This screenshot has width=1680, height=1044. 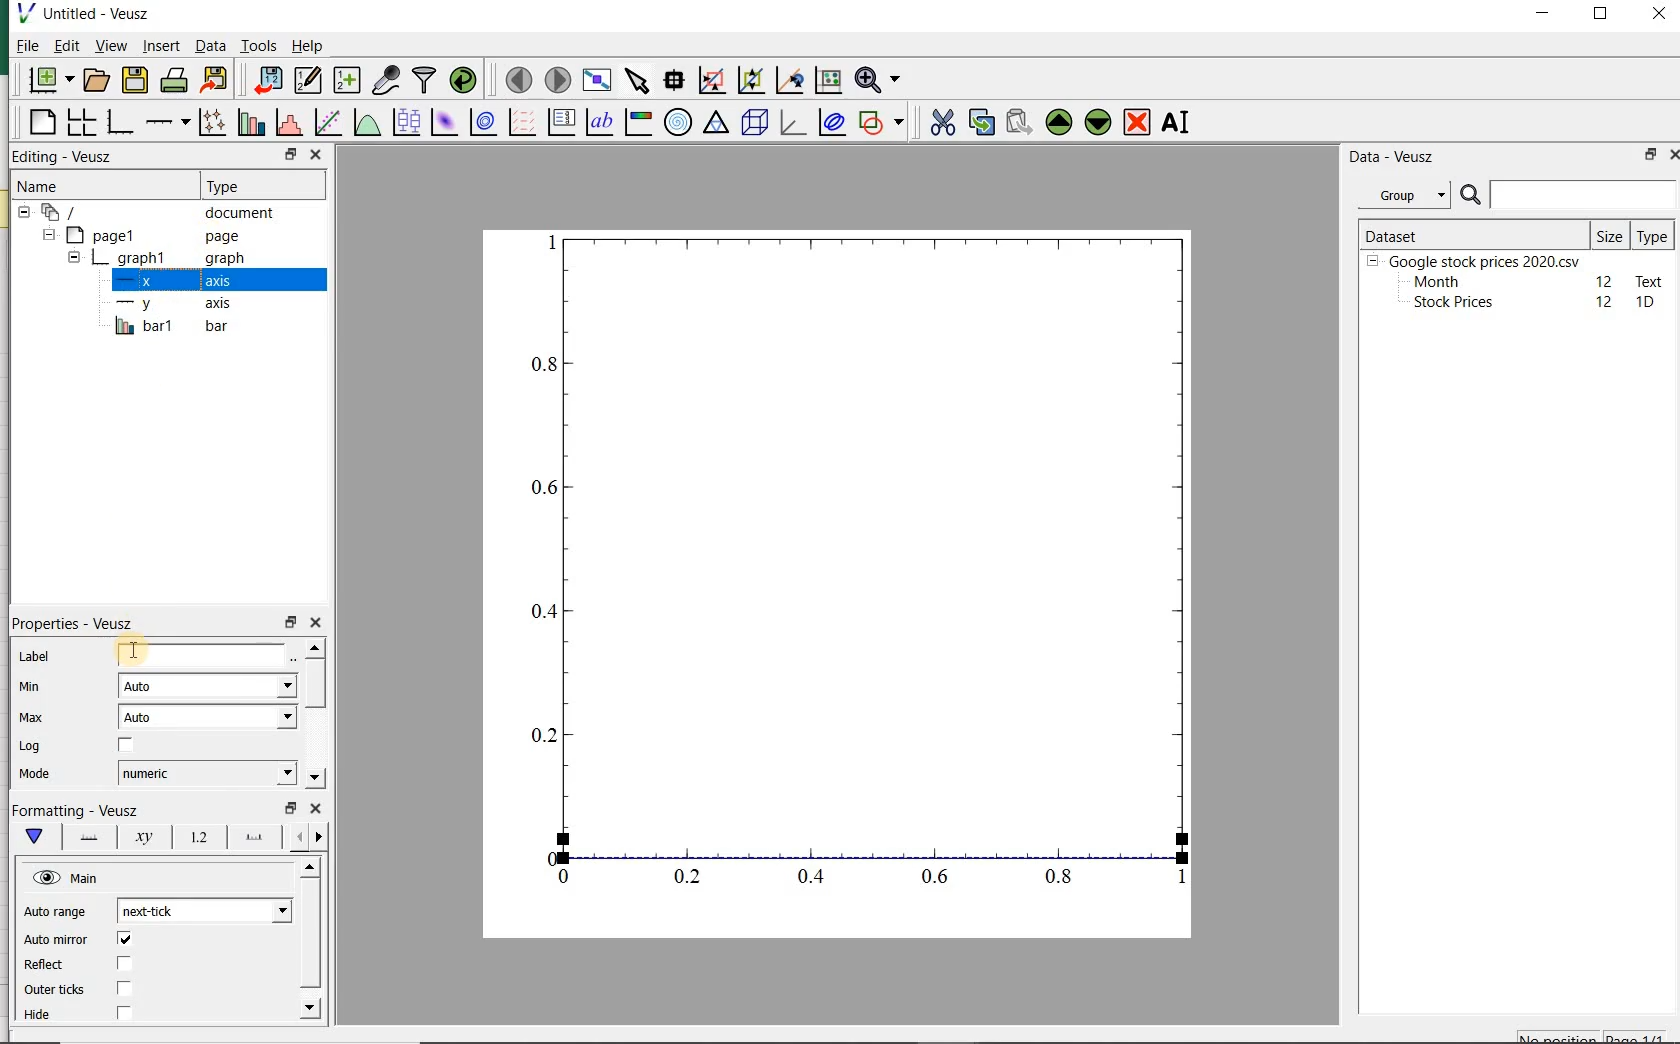 I want to click on histogram of a dataset, so click(x=287, y=125).